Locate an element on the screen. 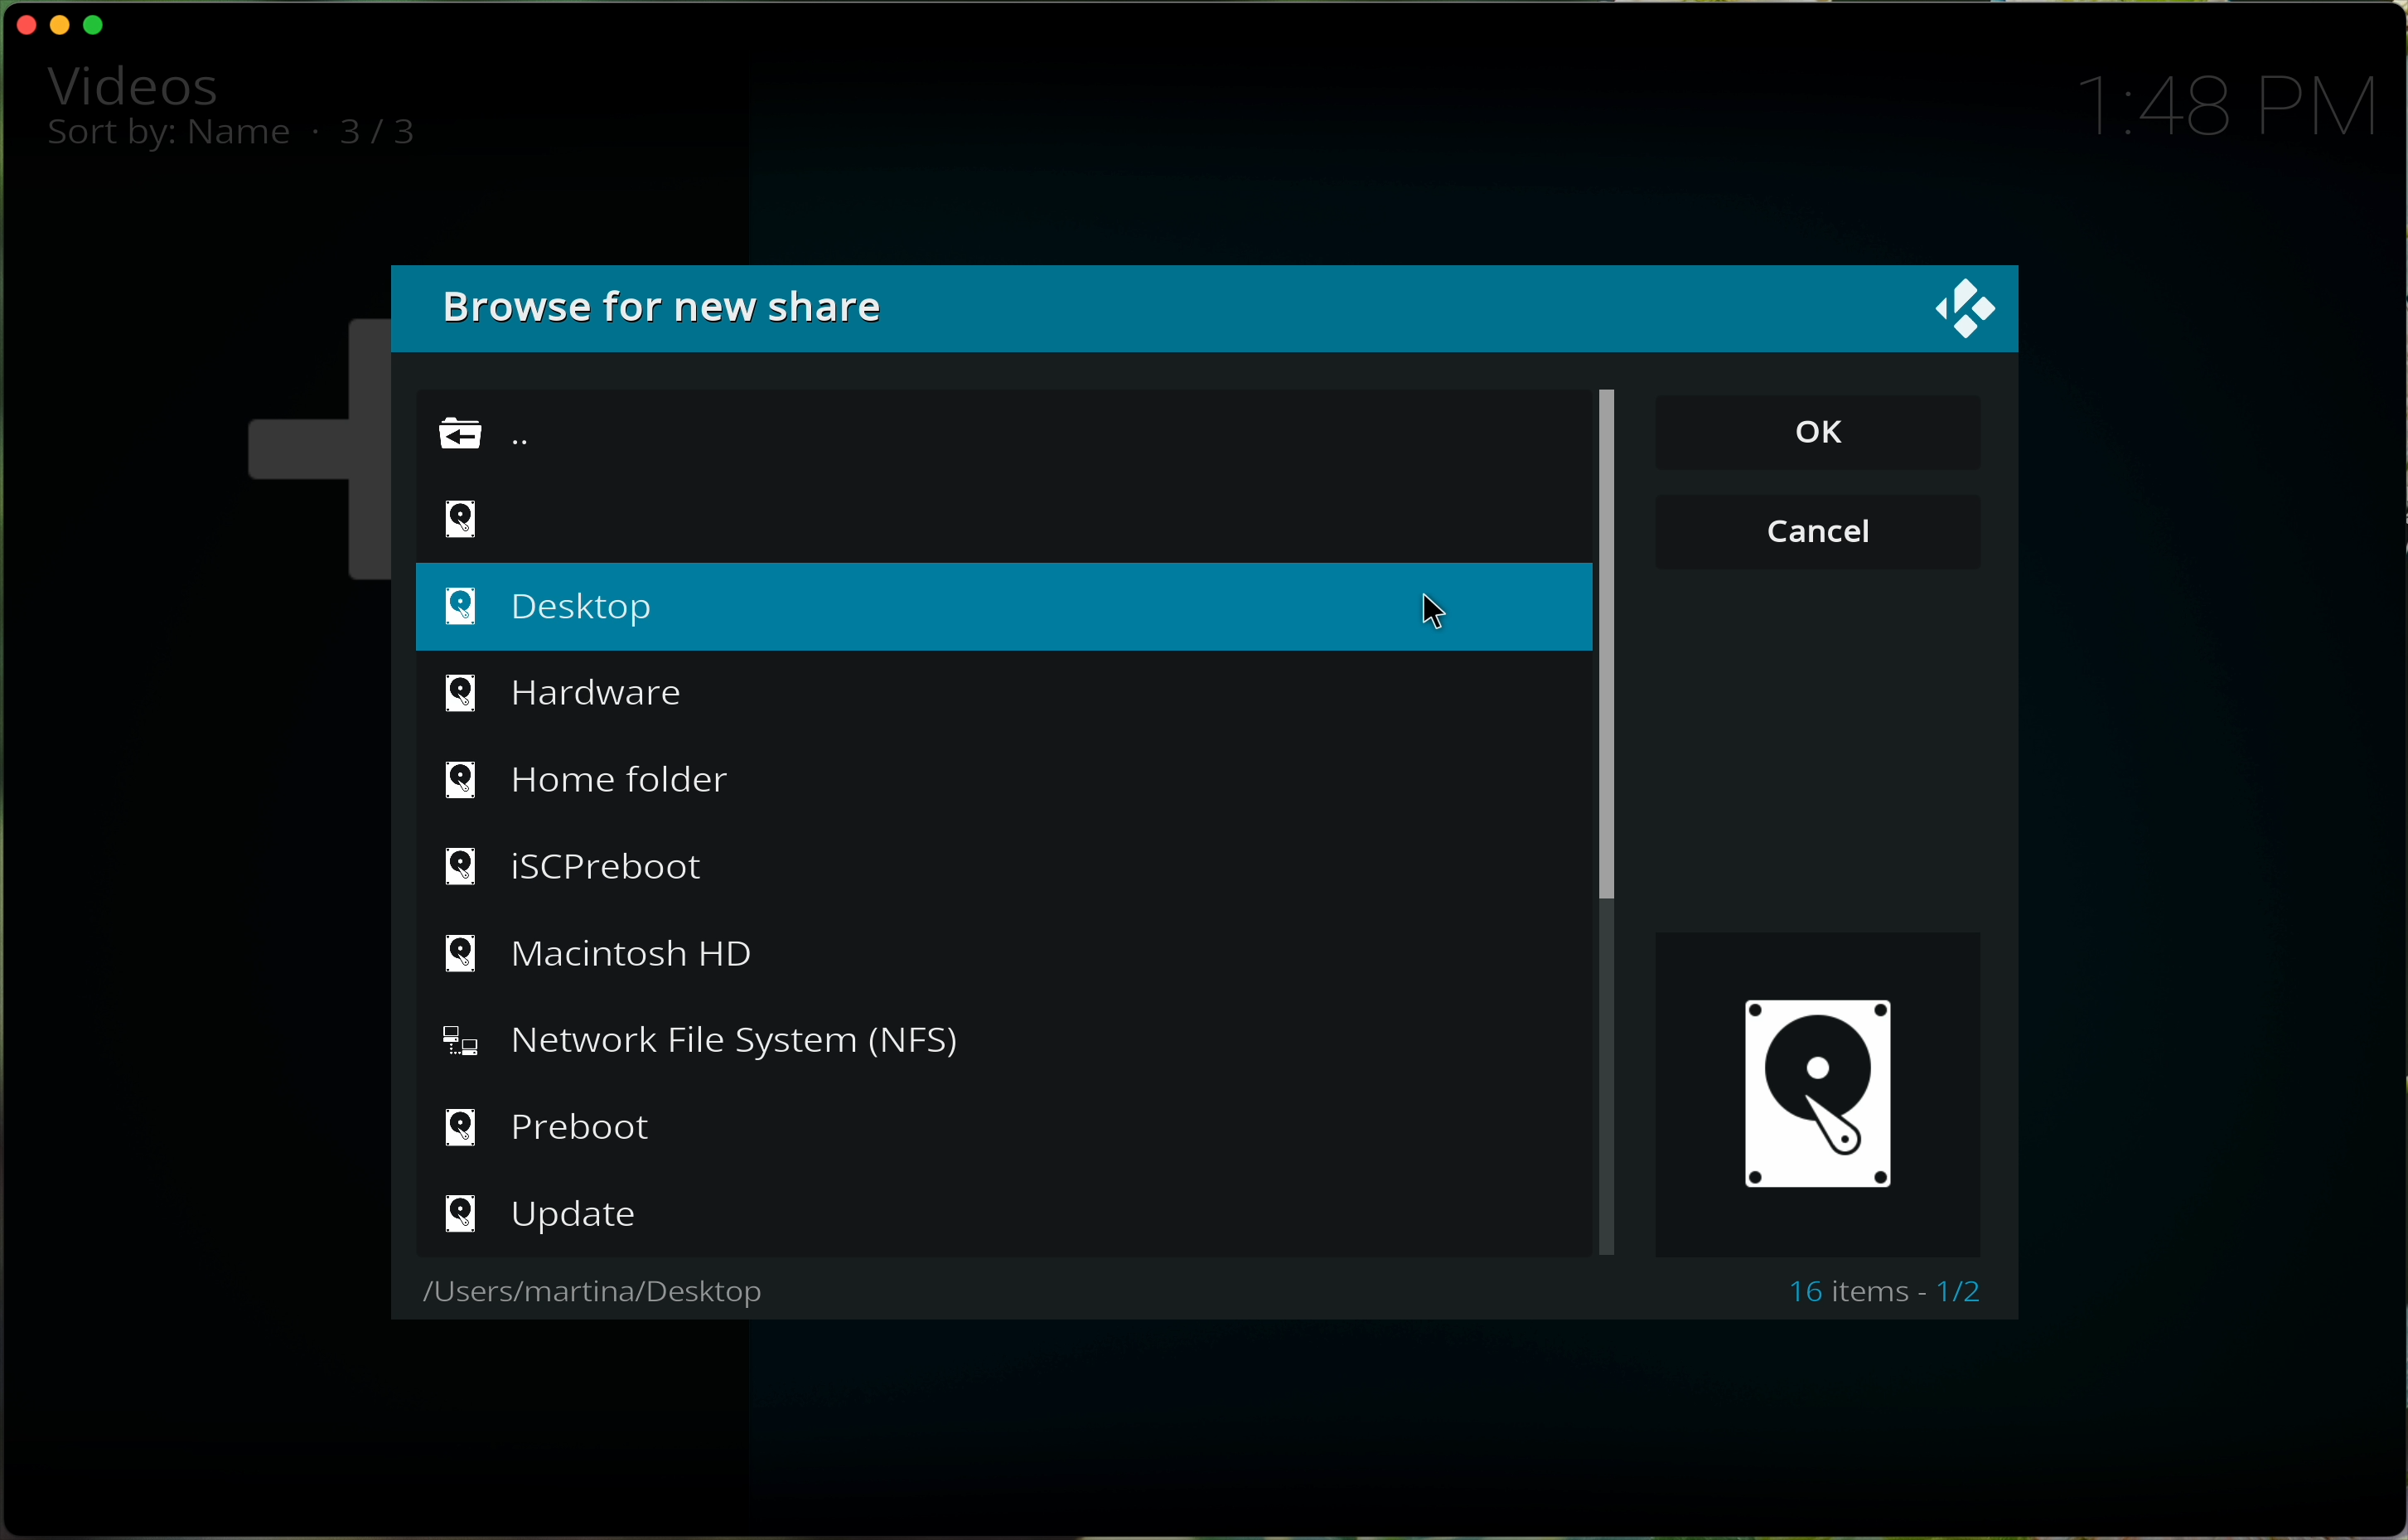 This screenshot has height=1540, width=2408. Kodi logo is located at coordinates (1968, 309).